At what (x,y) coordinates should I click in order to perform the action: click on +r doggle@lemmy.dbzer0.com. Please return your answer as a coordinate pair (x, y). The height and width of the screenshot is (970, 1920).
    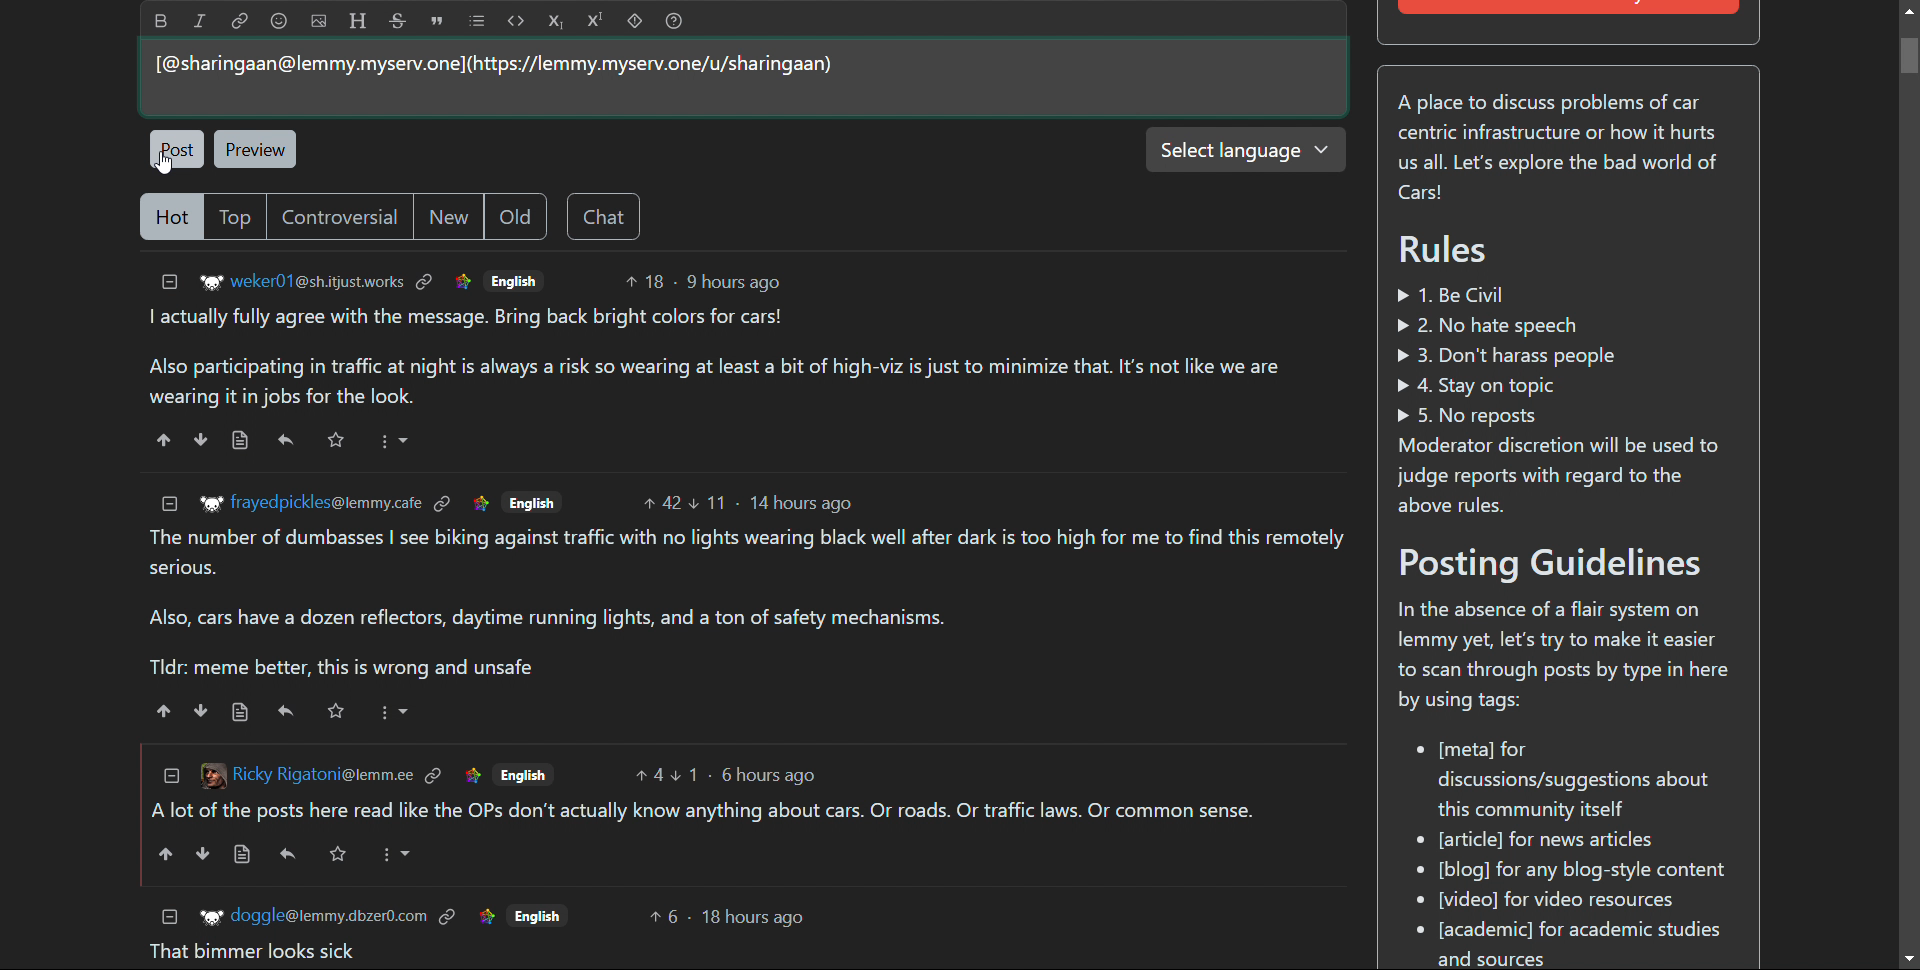
    Looking at the image, I should click on (312, 914).